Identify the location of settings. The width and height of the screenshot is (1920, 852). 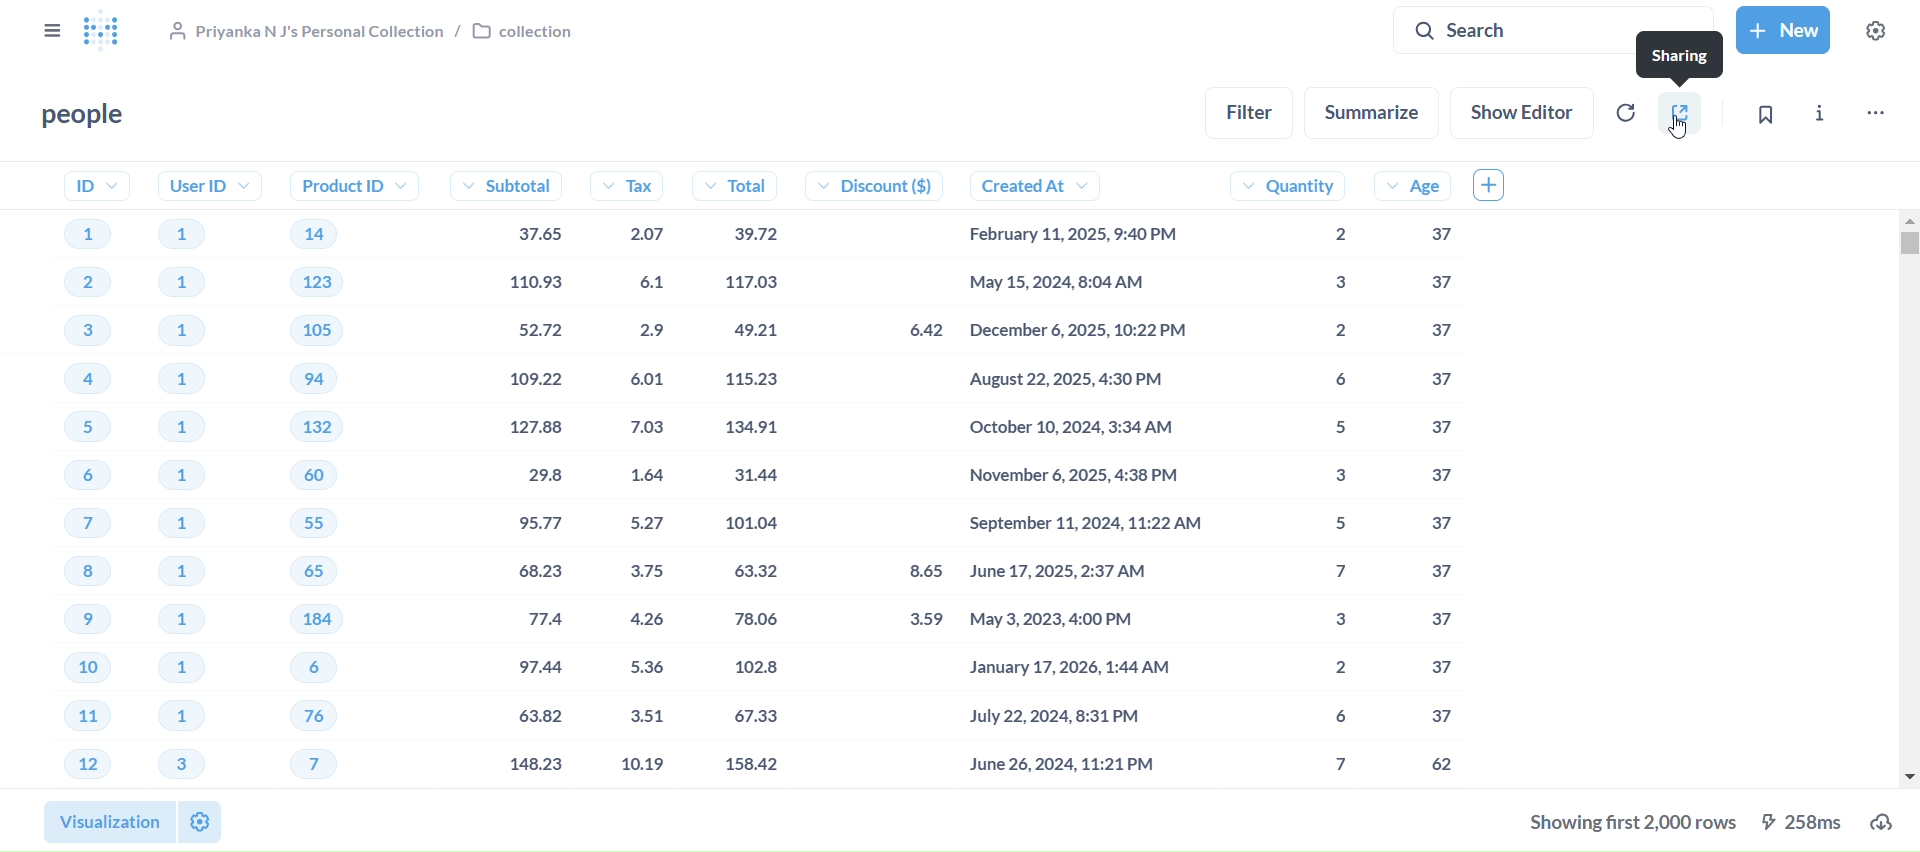
(201, 821).